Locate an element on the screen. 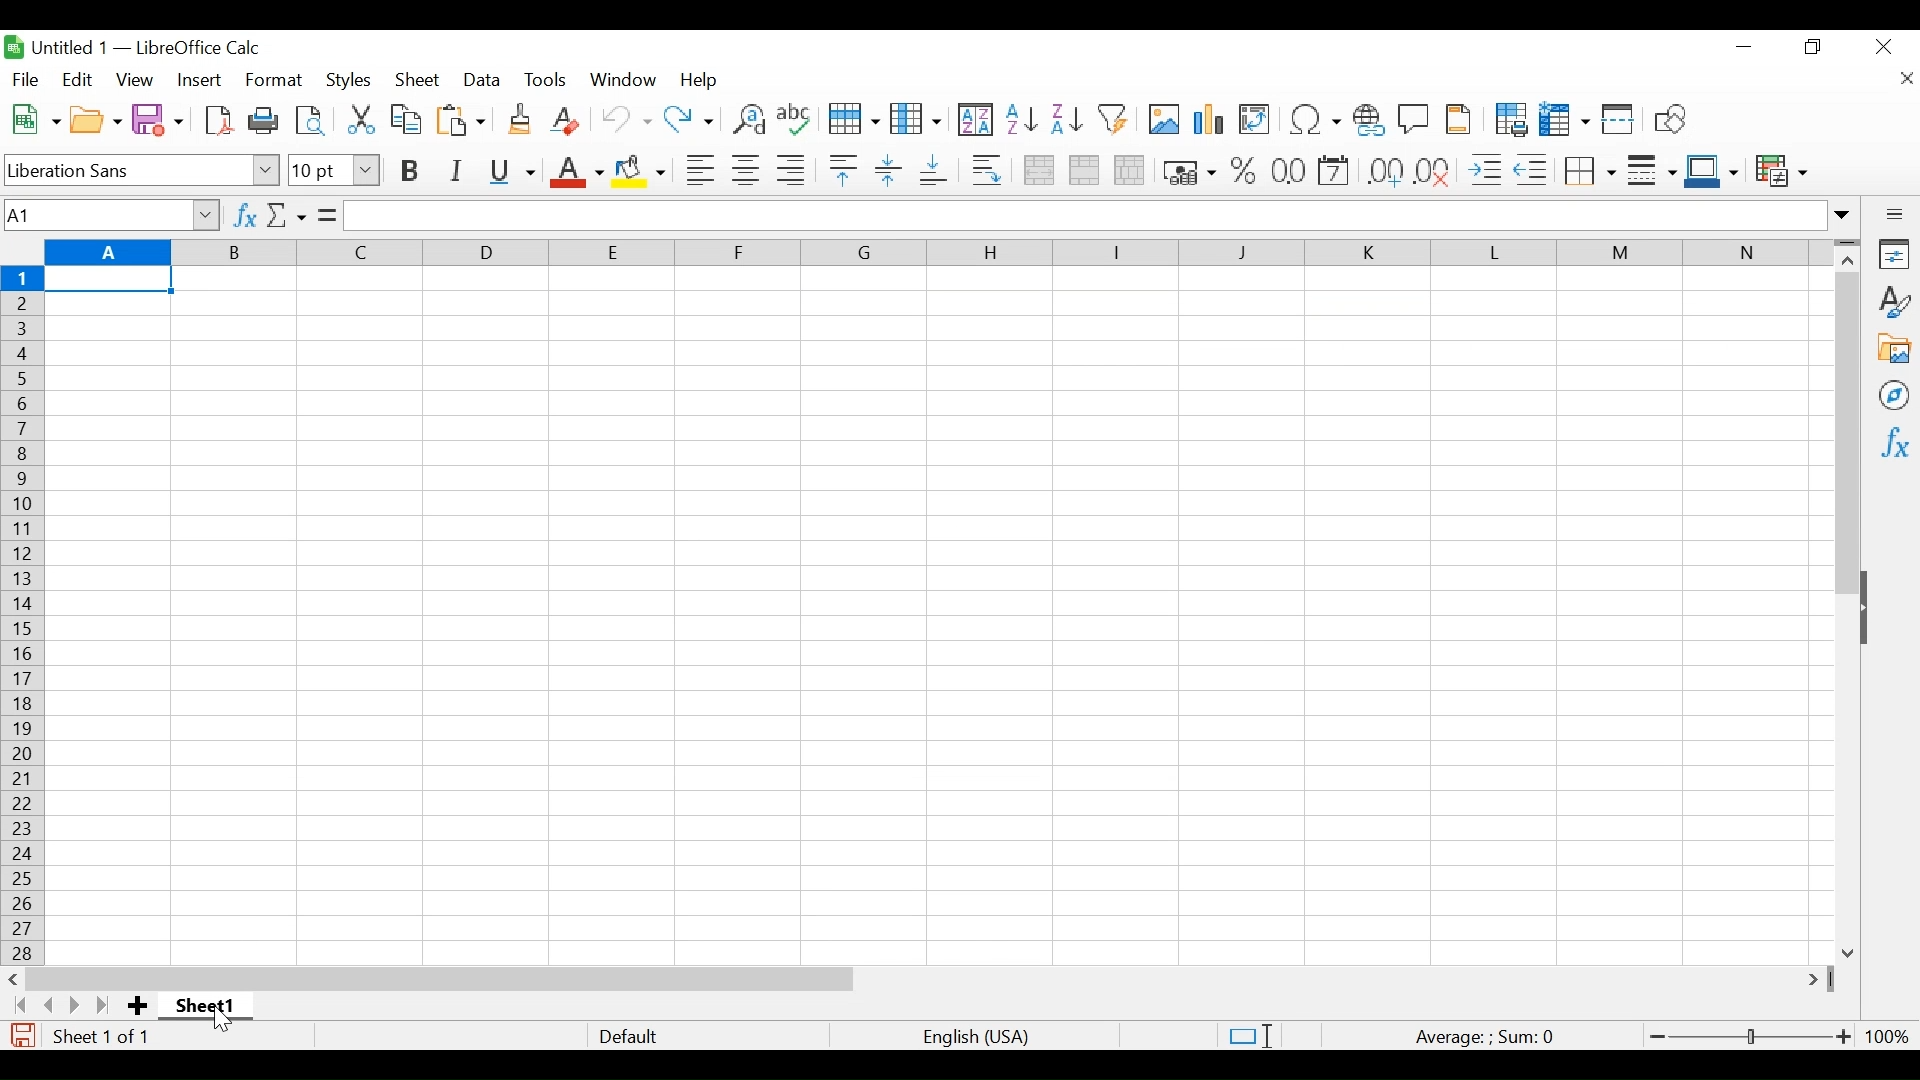  Sheet number is located at coordinates (105, 1036).